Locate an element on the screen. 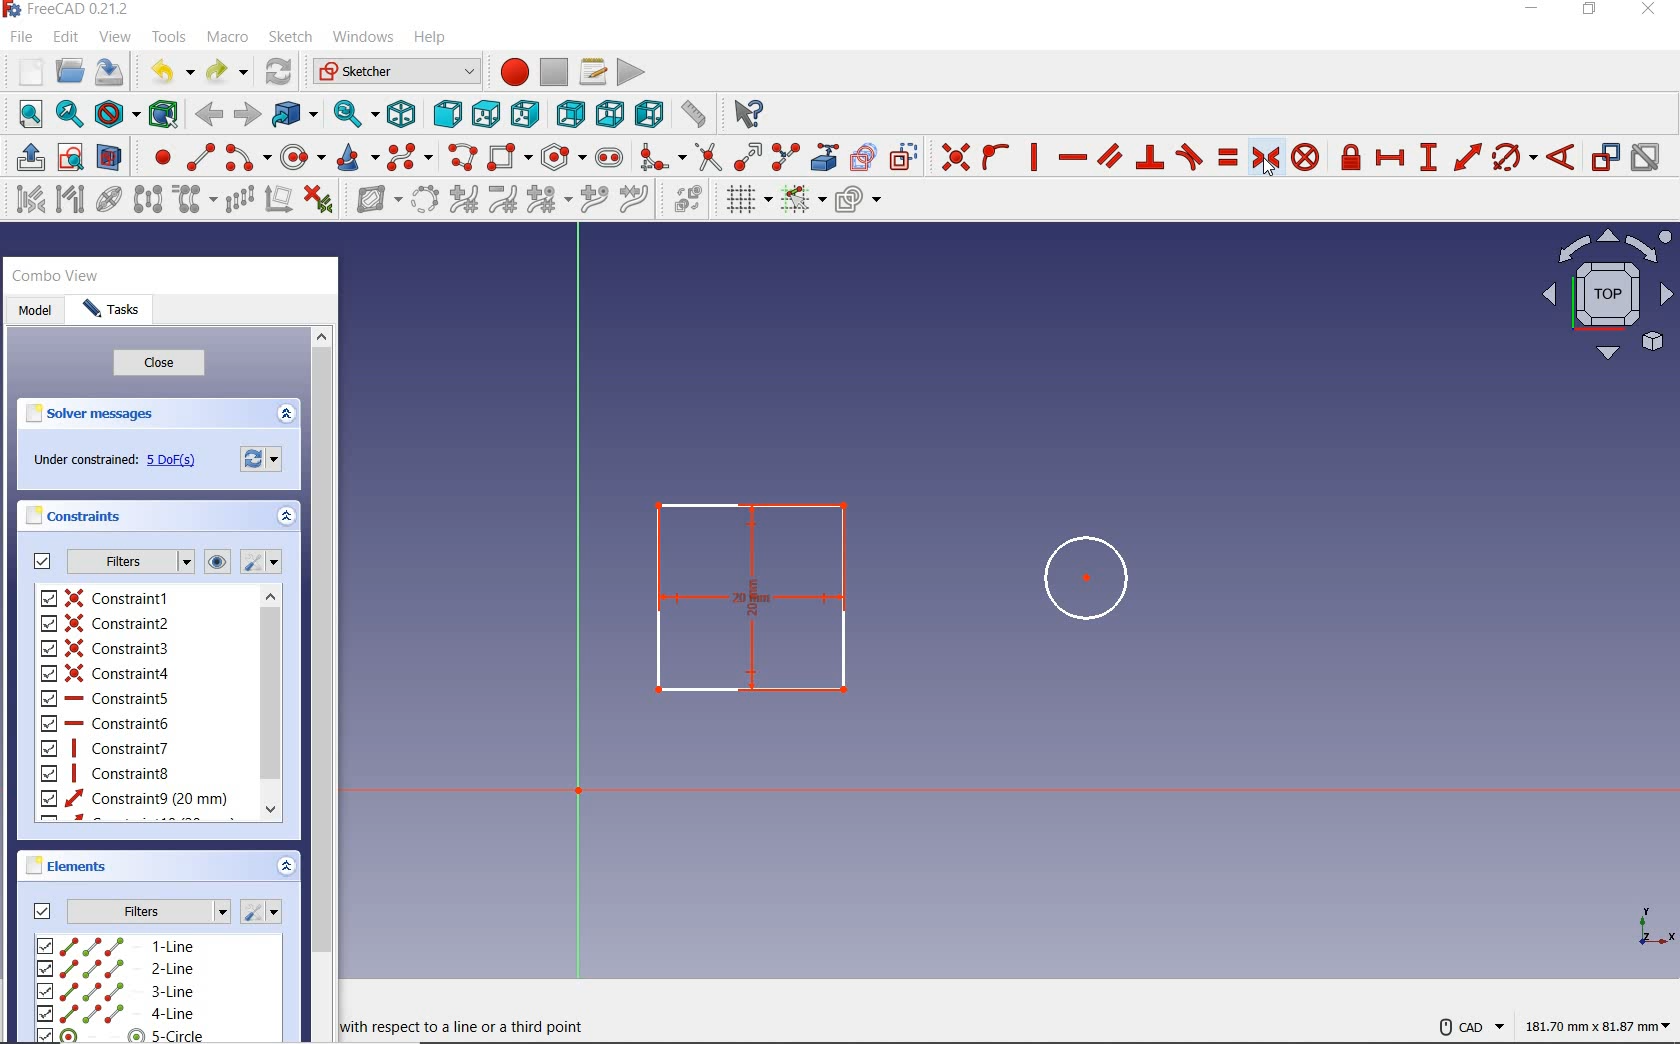  show or hide all listed constraints in 3D view is located at coordinates (218, 560).